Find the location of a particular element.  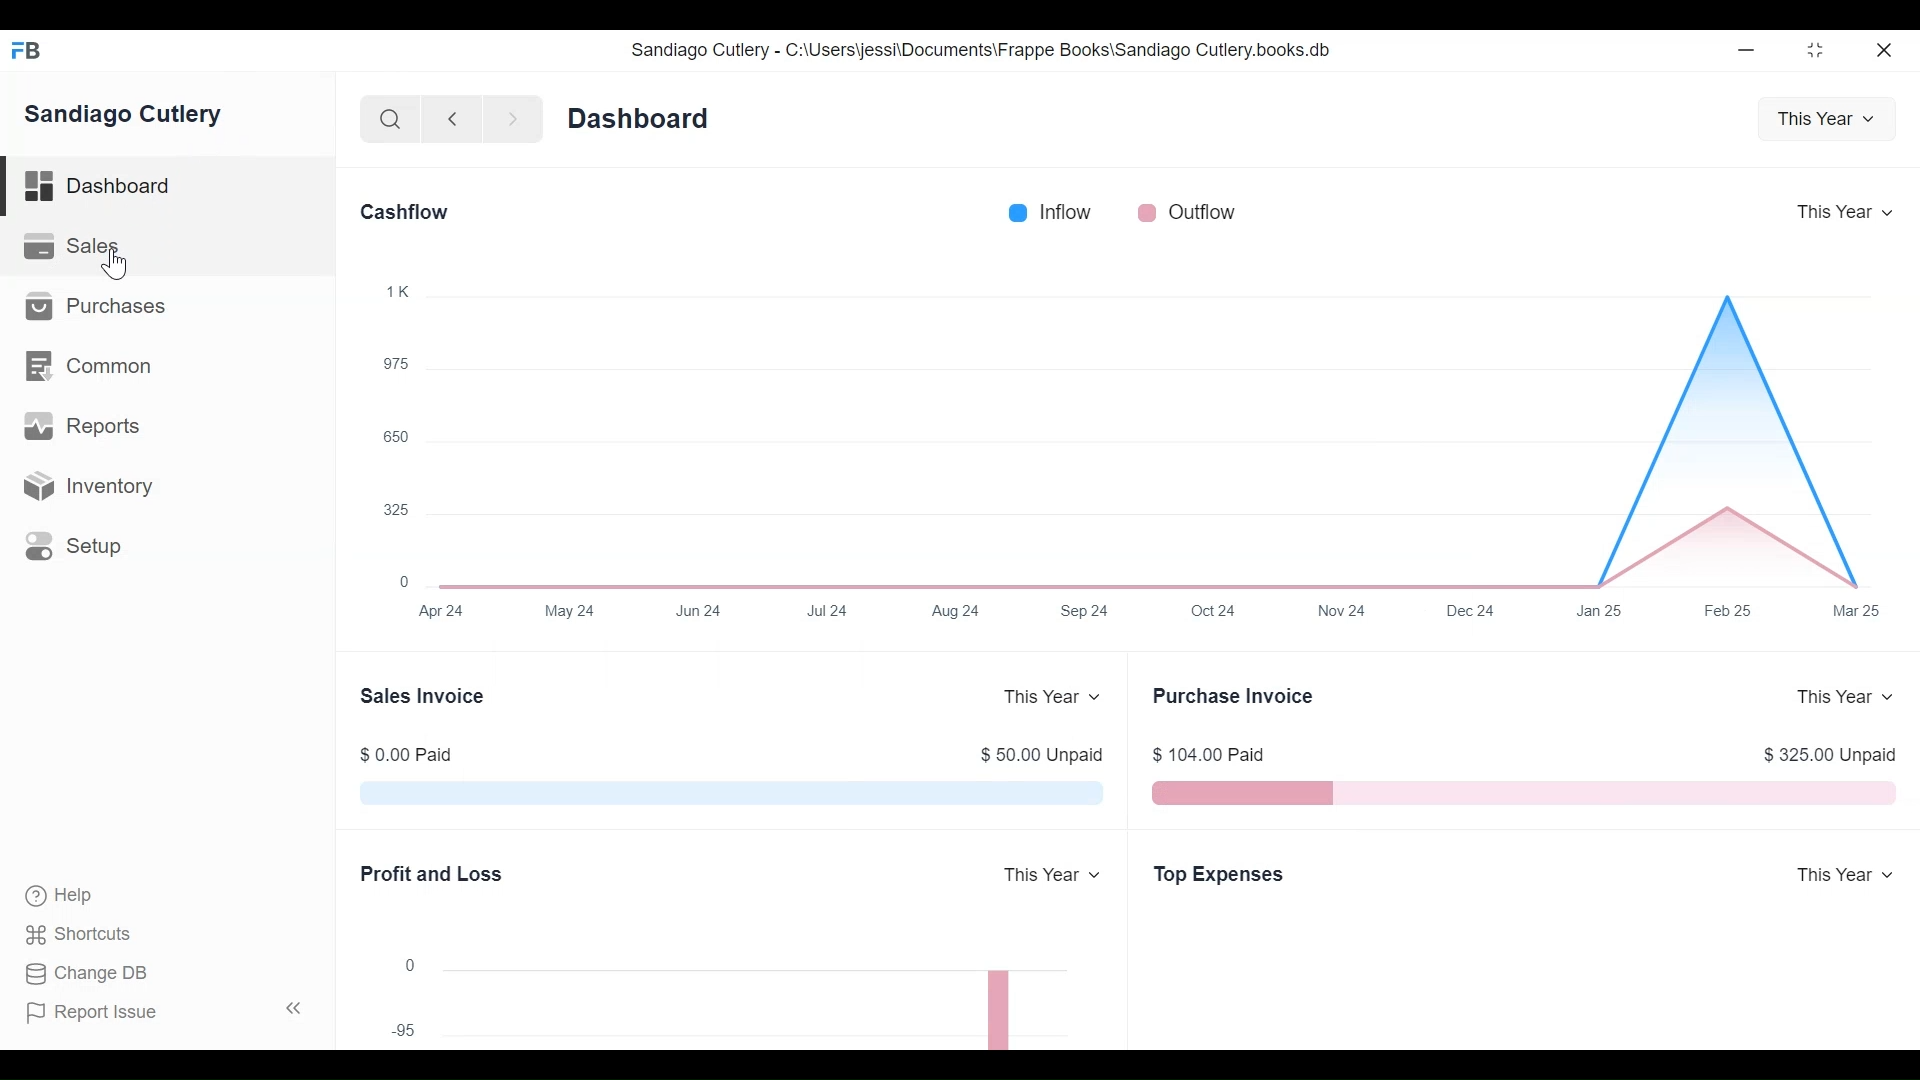

Dashboard is located at coordinates (639, 116).